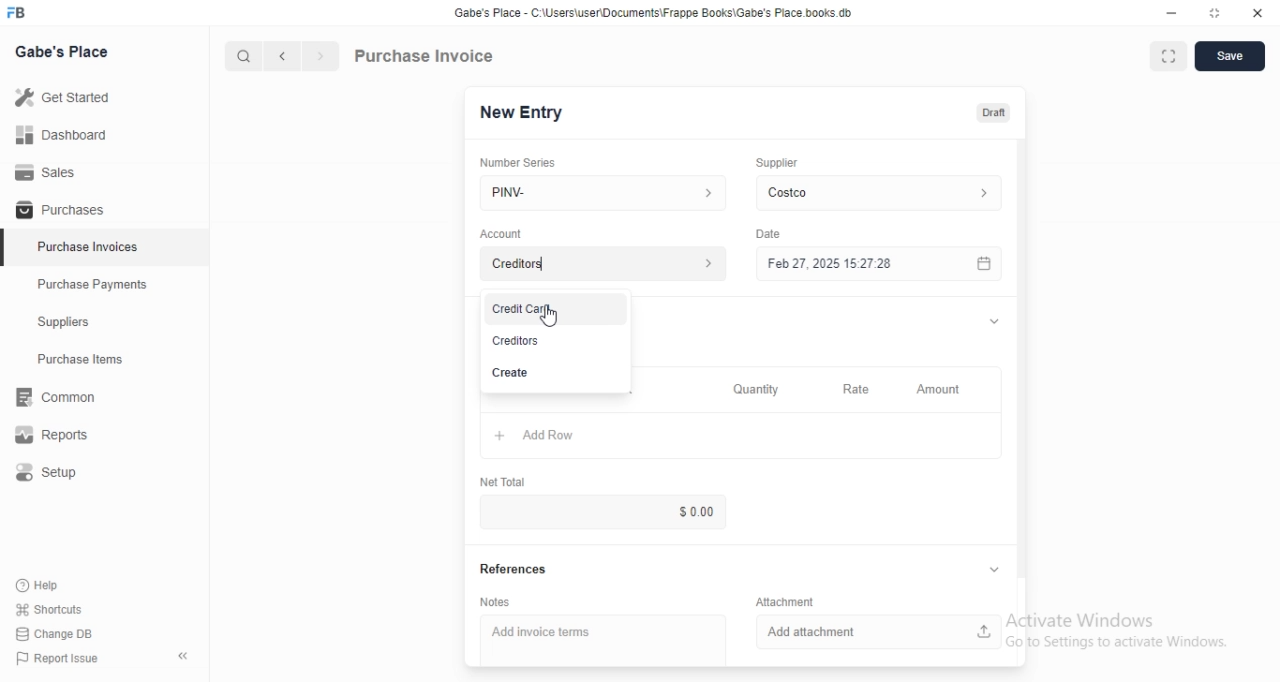 The image size is (1280, 682). Describe the element at coordinates (61, 51) in the screenshot. I see `Gabe's Place` at that location.